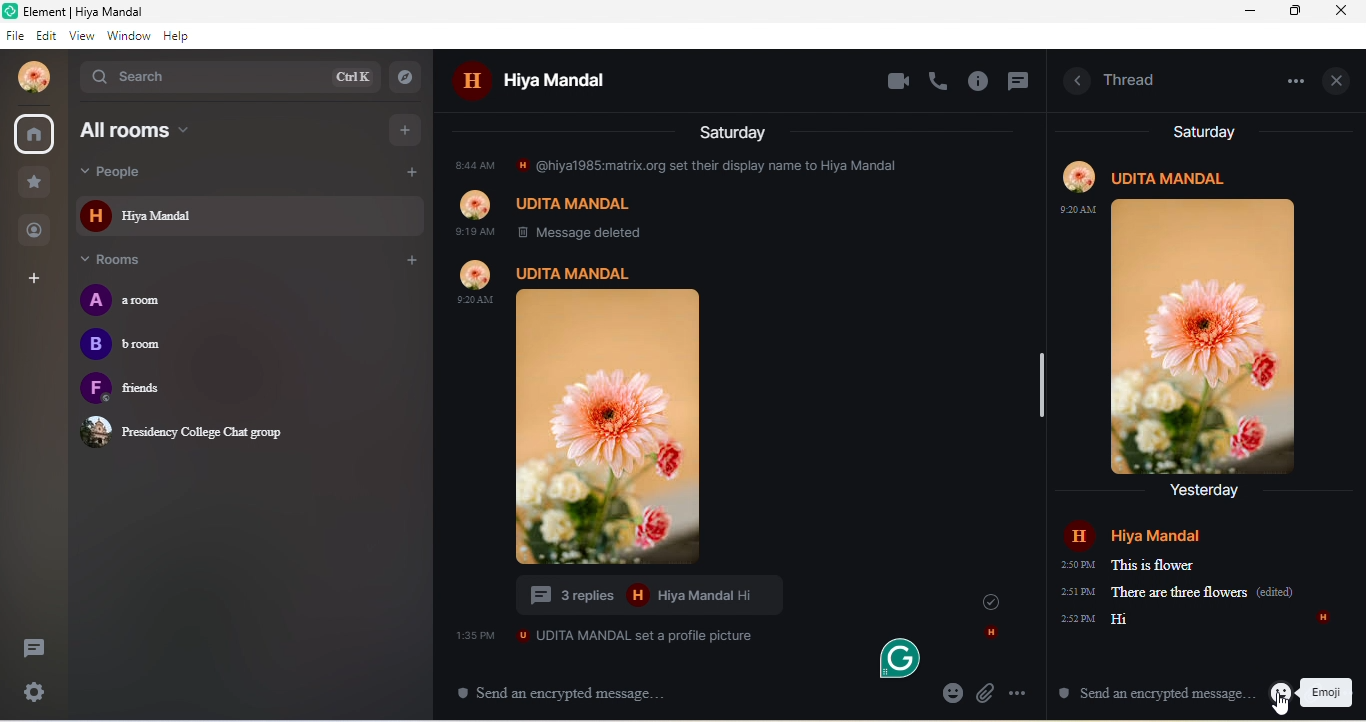 The height and width of the screenshot is (722, 1366). What do you see at coordinates (406, 77) in the screenshot?
I see `explore` at bounding box center [406, 77].